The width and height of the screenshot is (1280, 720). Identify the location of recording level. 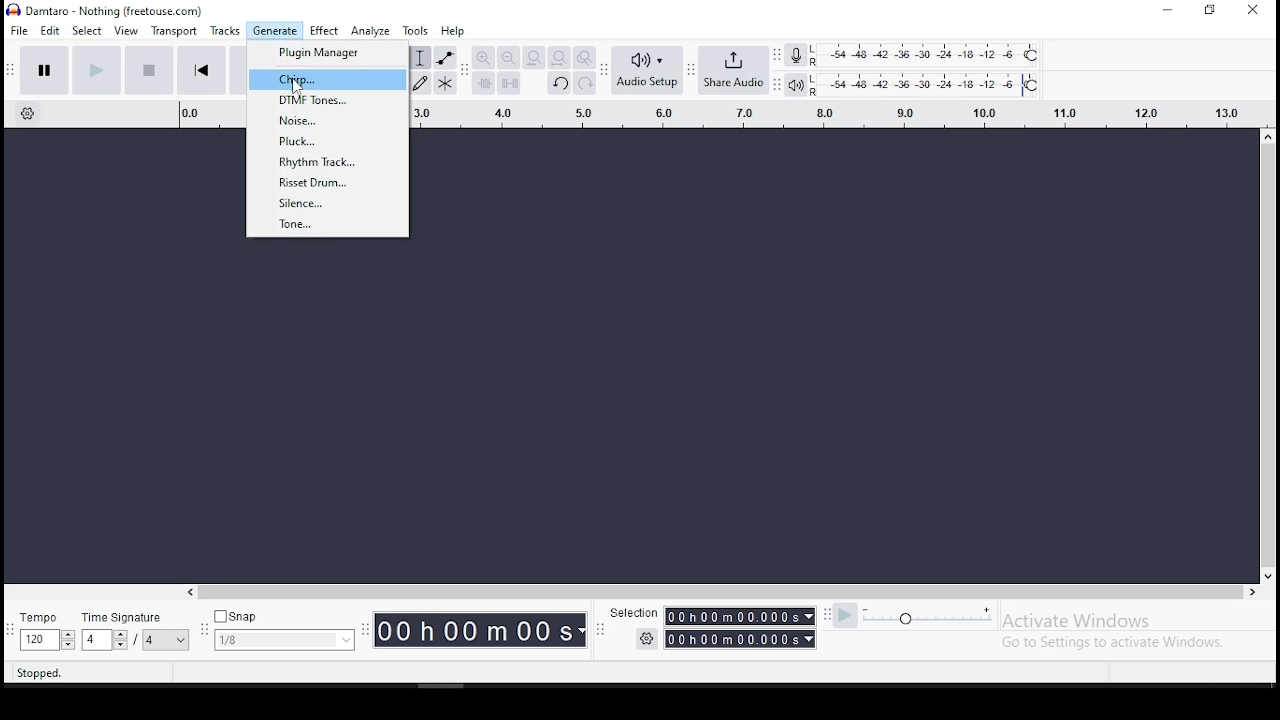
(932, 55).